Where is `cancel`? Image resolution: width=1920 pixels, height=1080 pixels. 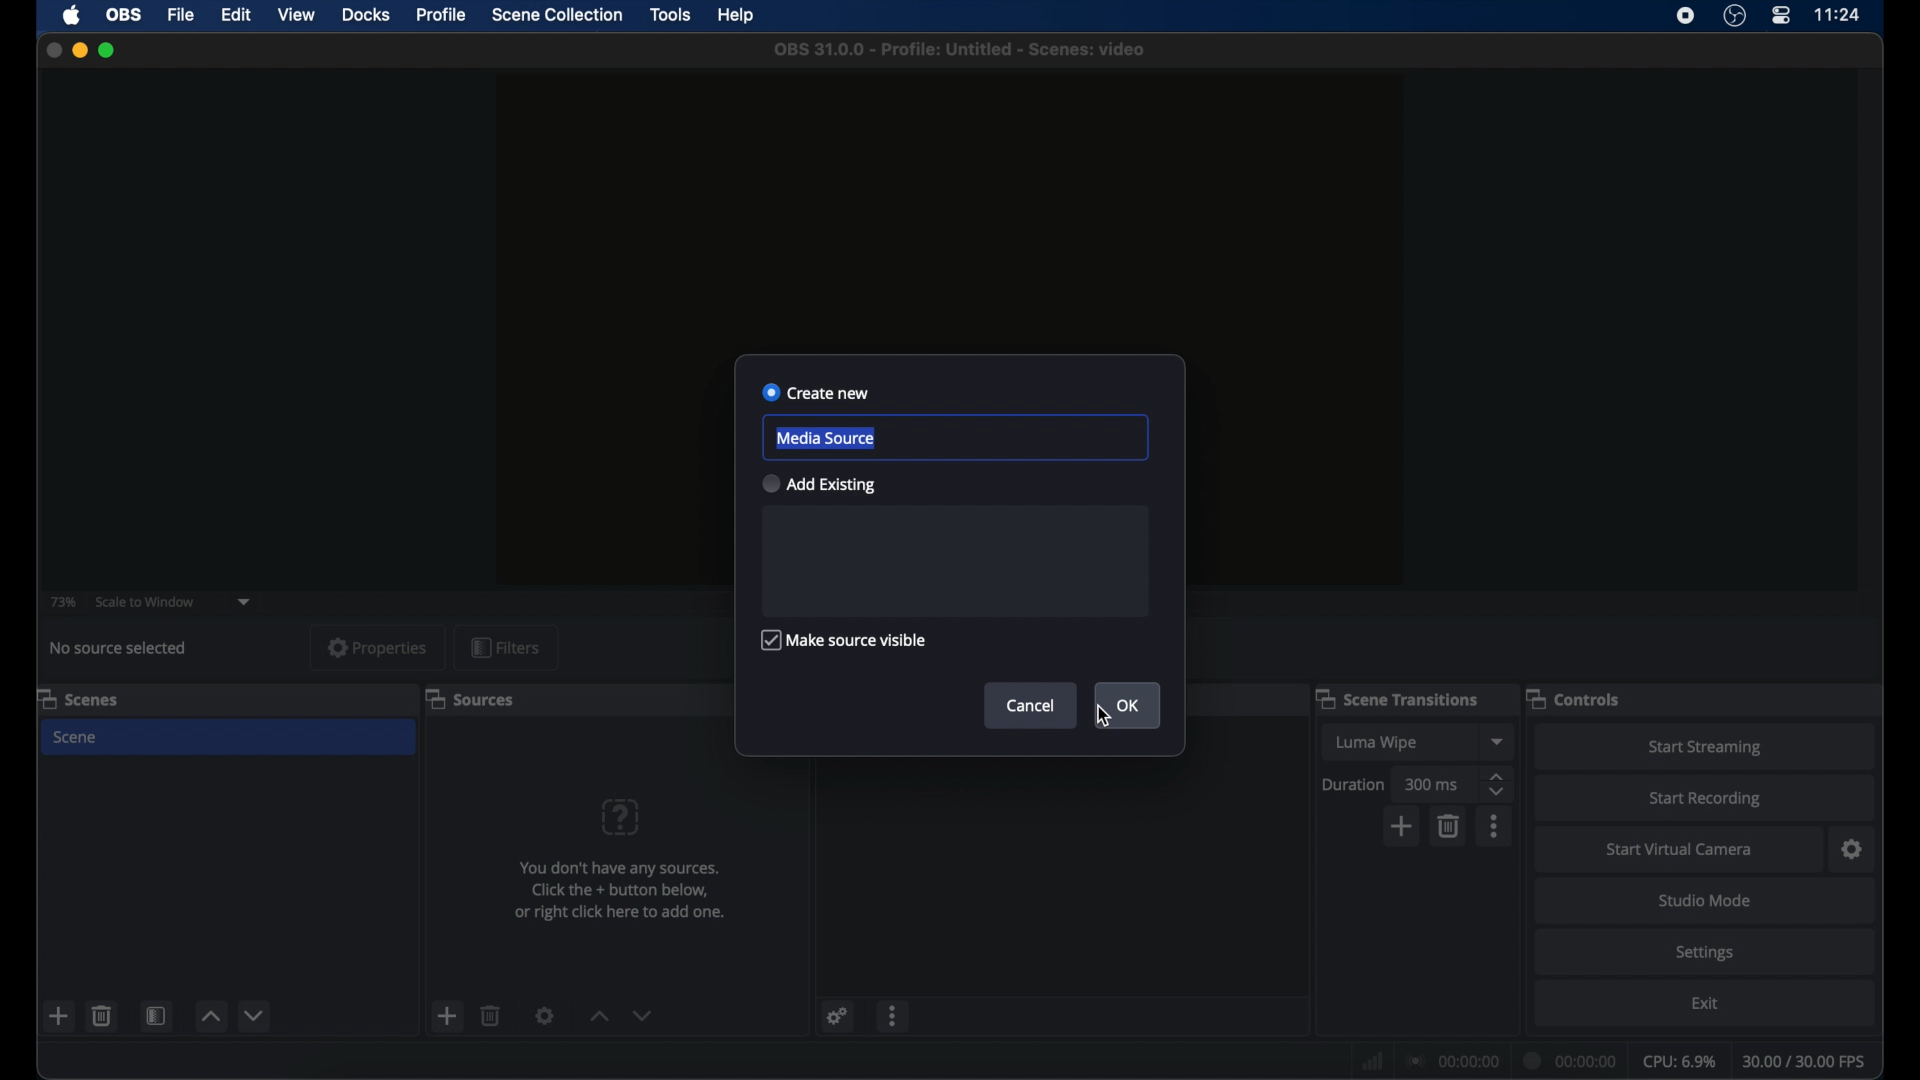 cancel is located at coordinates (1031, 706).